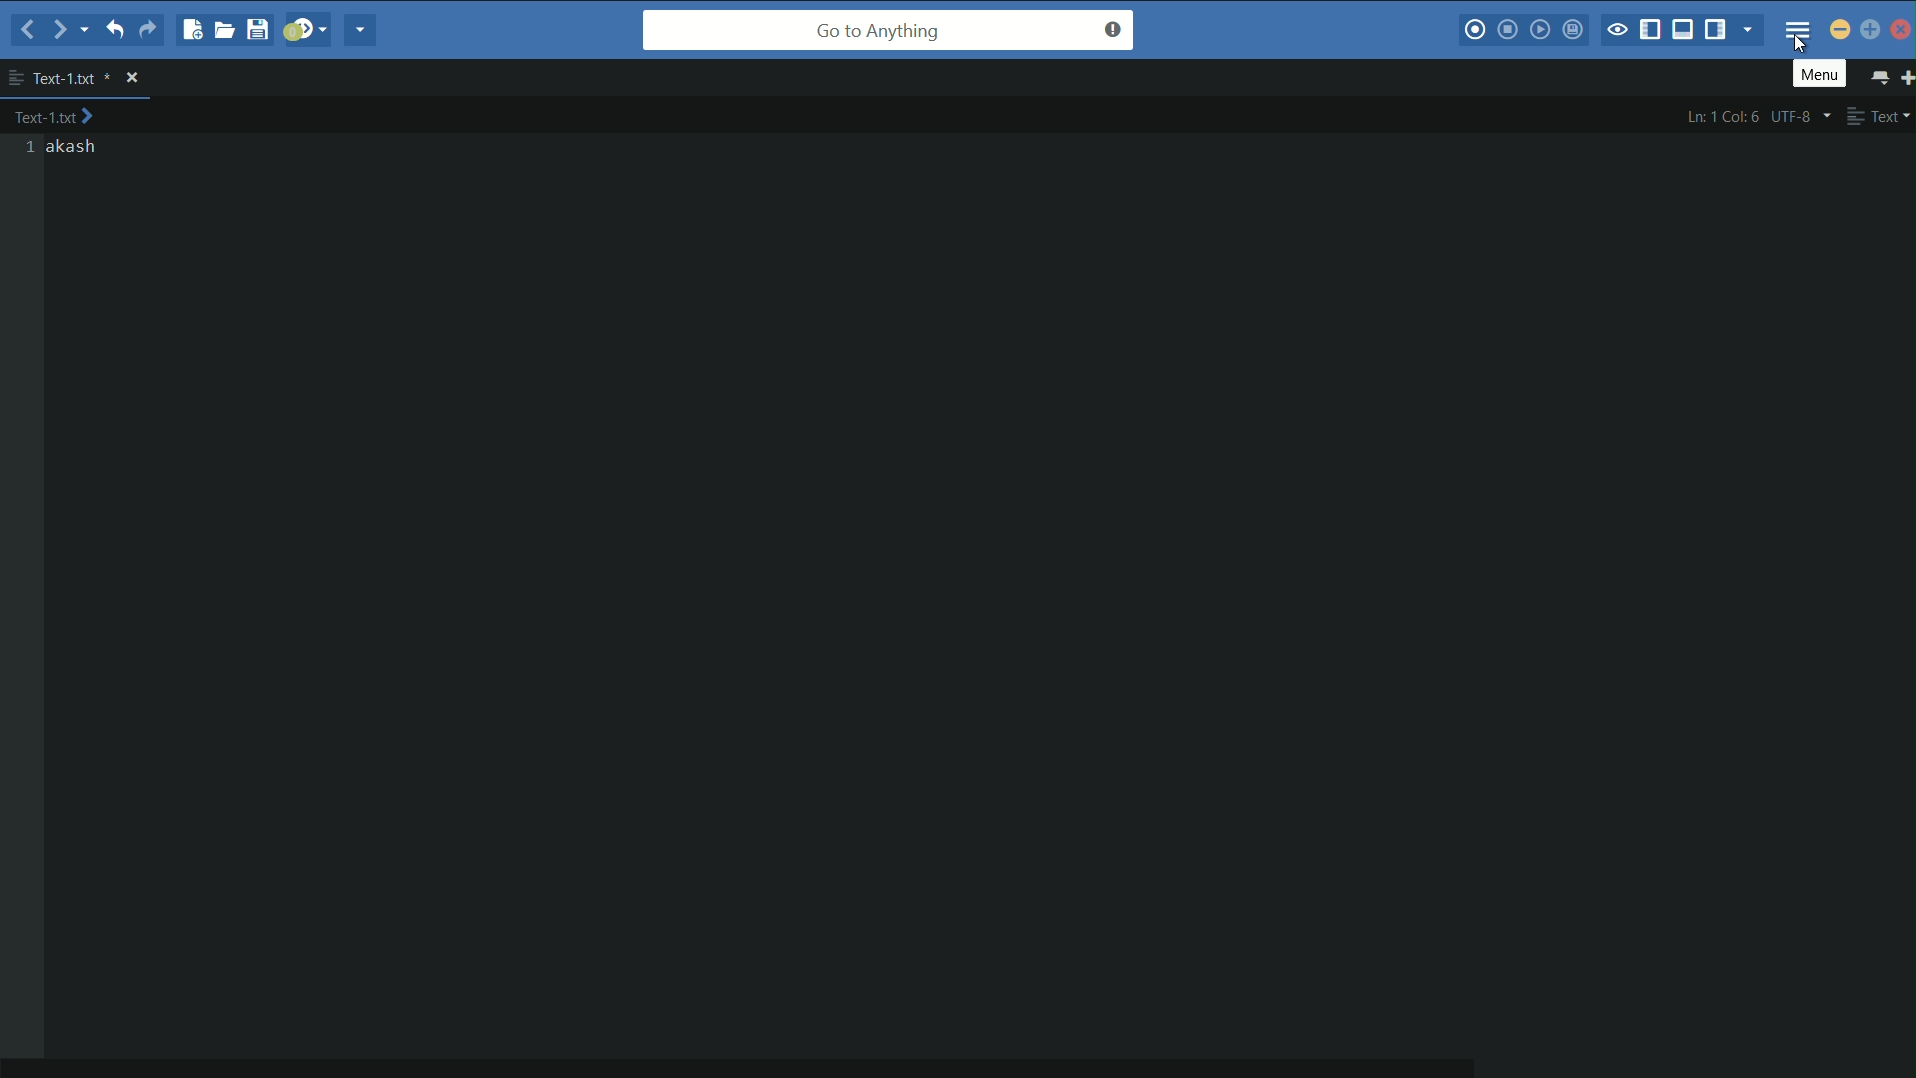 The height and width of the screenshot is (1078, 1916). I want to click on show/hide left panel, so click(1652, 31).